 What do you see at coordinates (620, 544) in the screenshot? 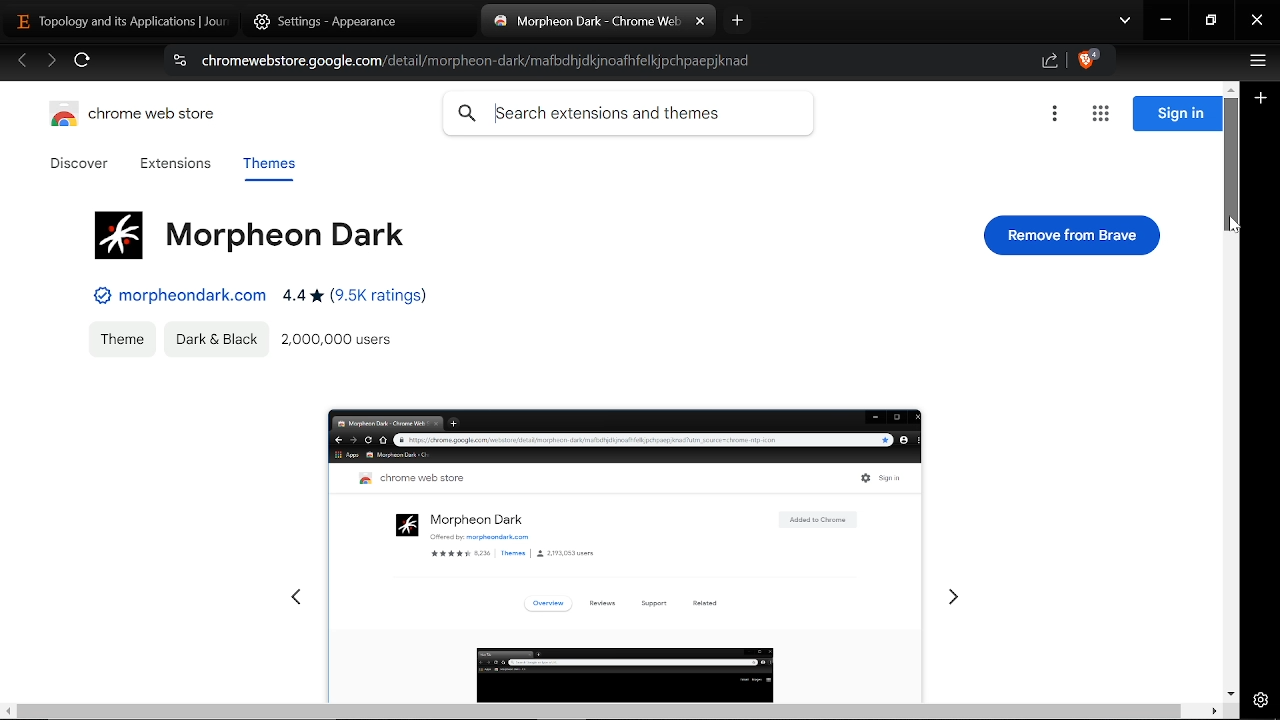
I see `Theme view` at bounding box center [620, 544].